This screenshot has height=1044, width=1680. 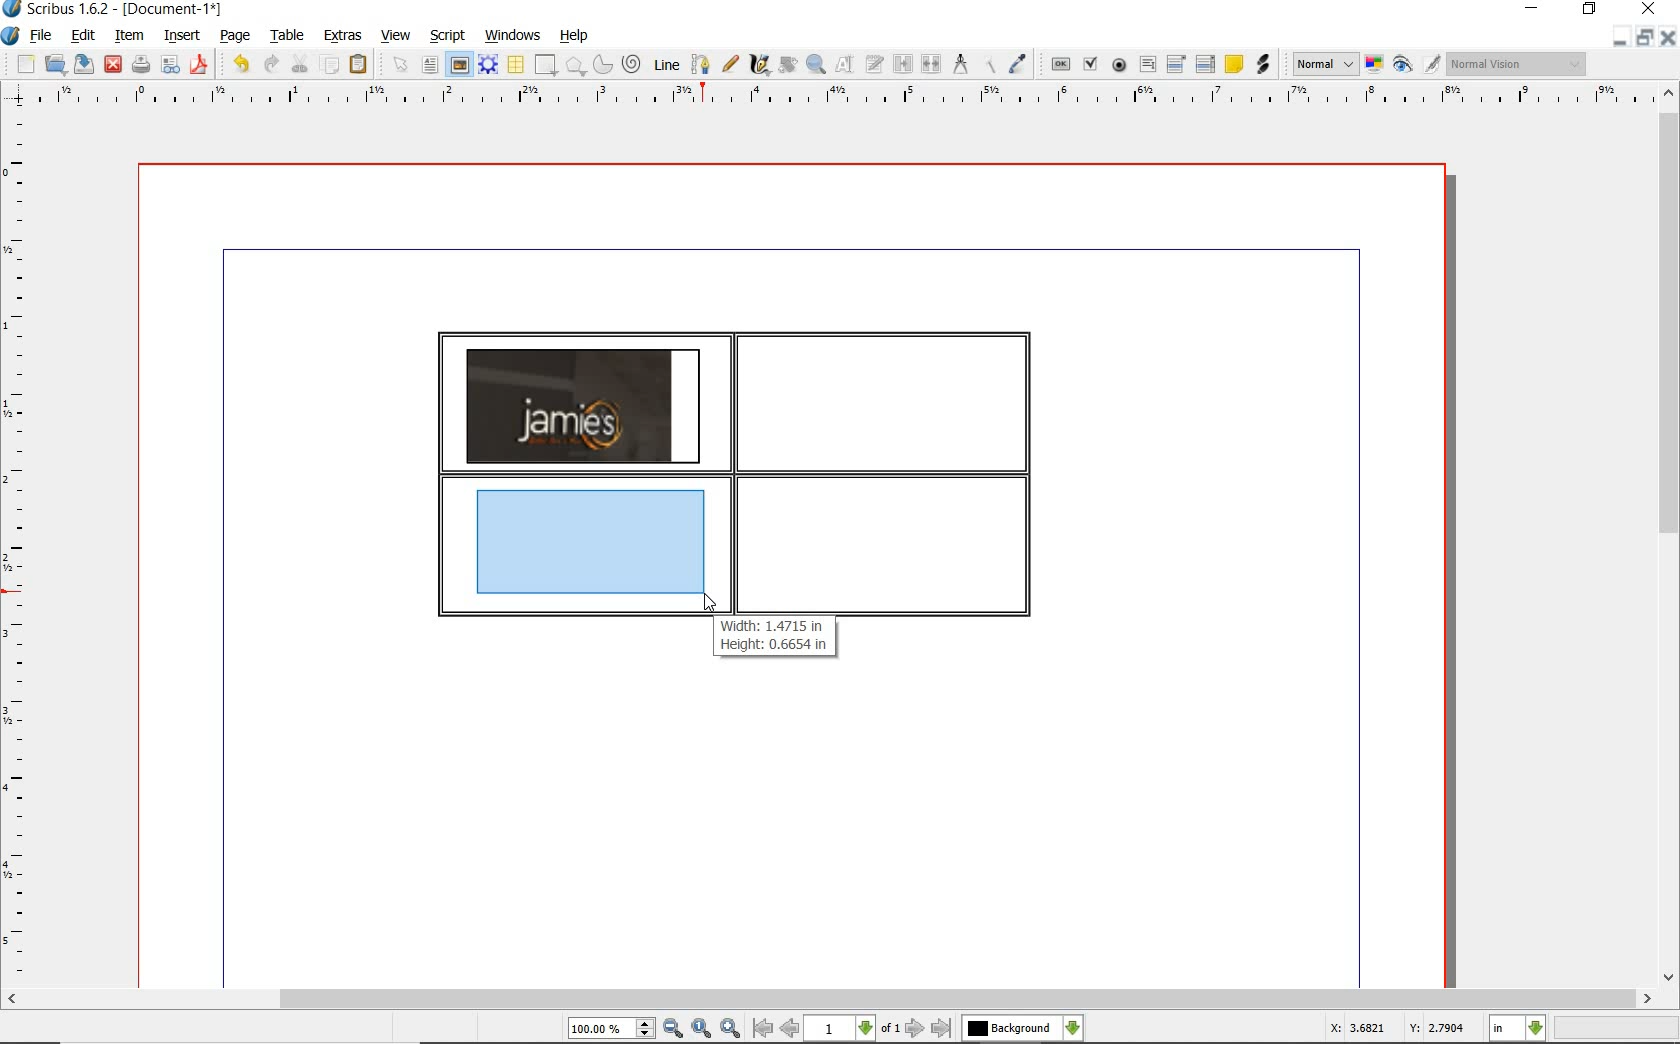 What do you see at coordinates (1018, 64) in the screenshot?
I see `eye dropper` at bounding box center [1018, 64].